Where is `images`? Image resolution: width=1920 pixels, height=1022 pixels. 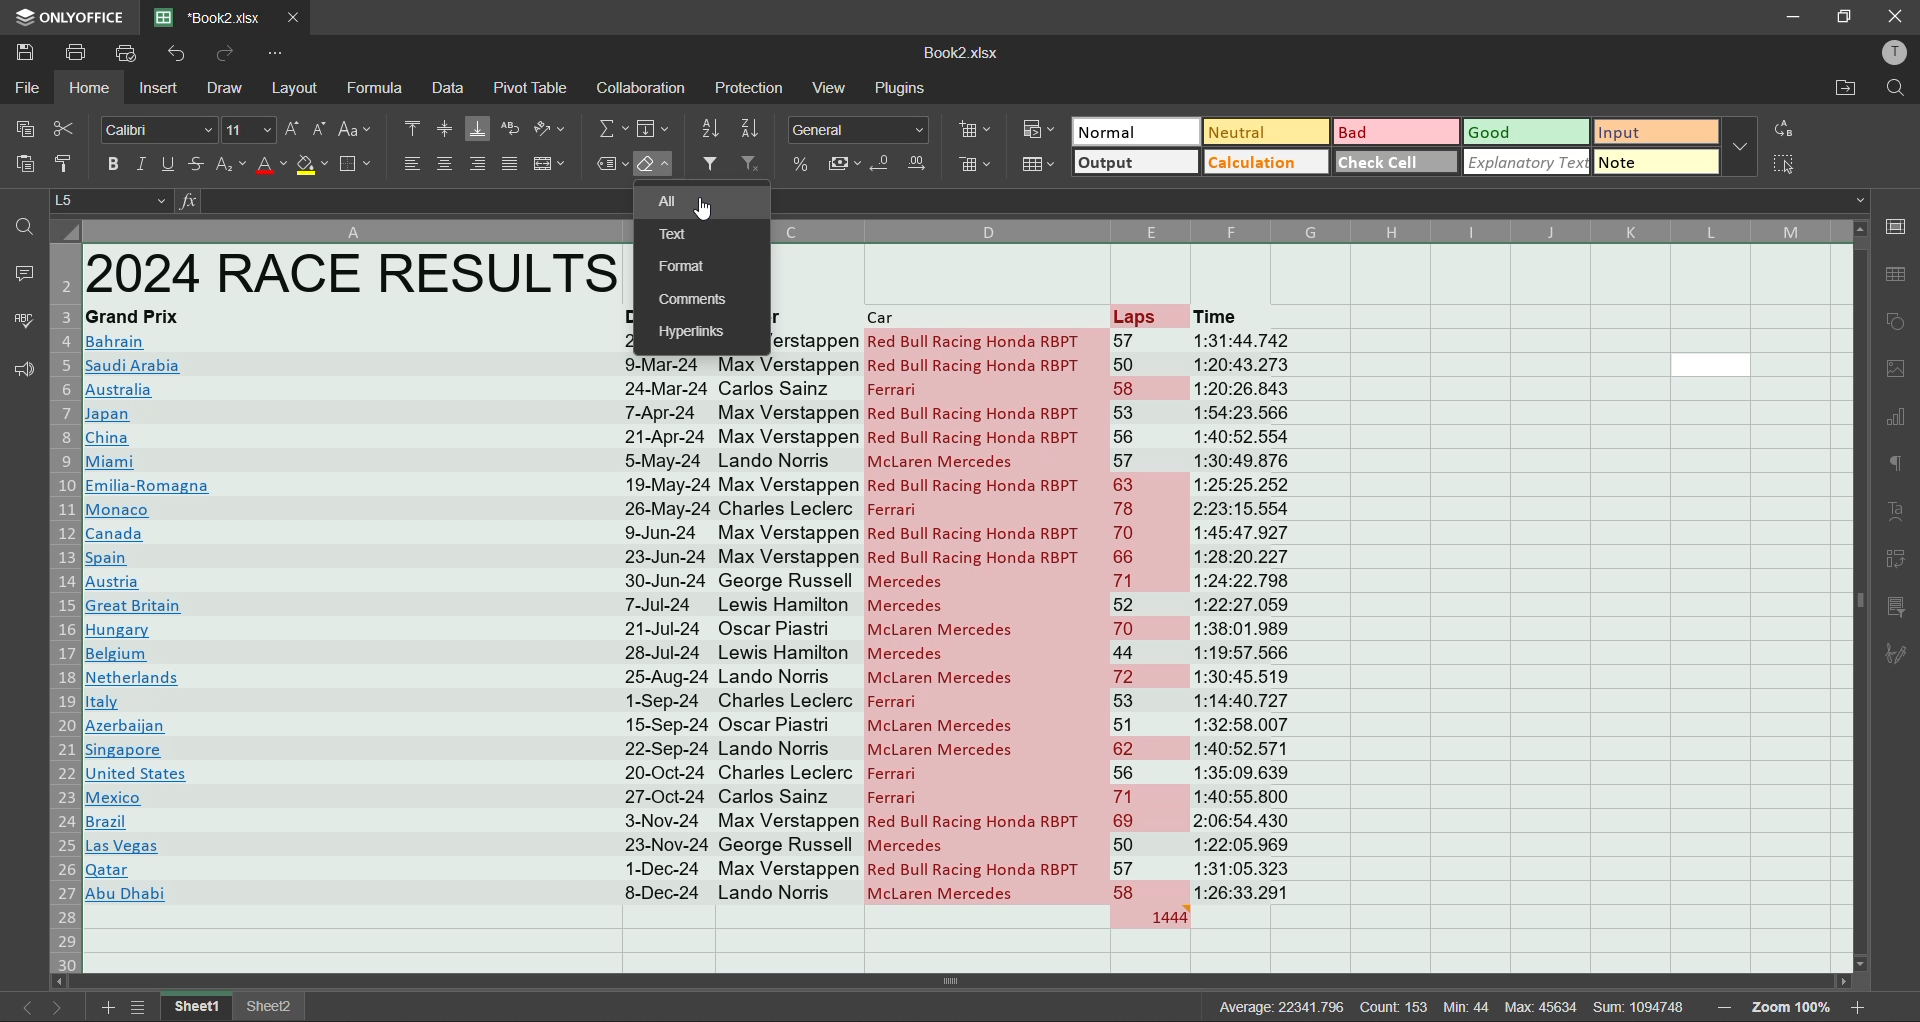 images is located at coordinates (1895, 372).